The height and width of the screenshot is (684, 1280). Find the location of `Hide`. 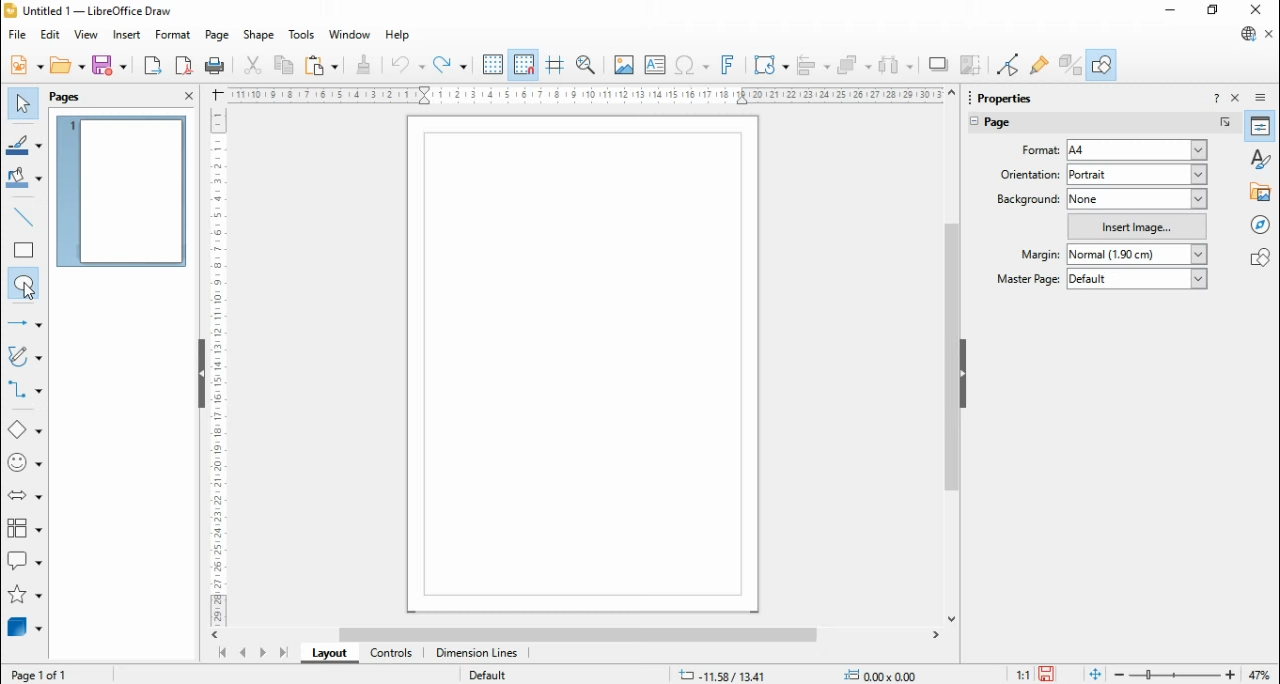

Hide is located at coordinates (201, 375).